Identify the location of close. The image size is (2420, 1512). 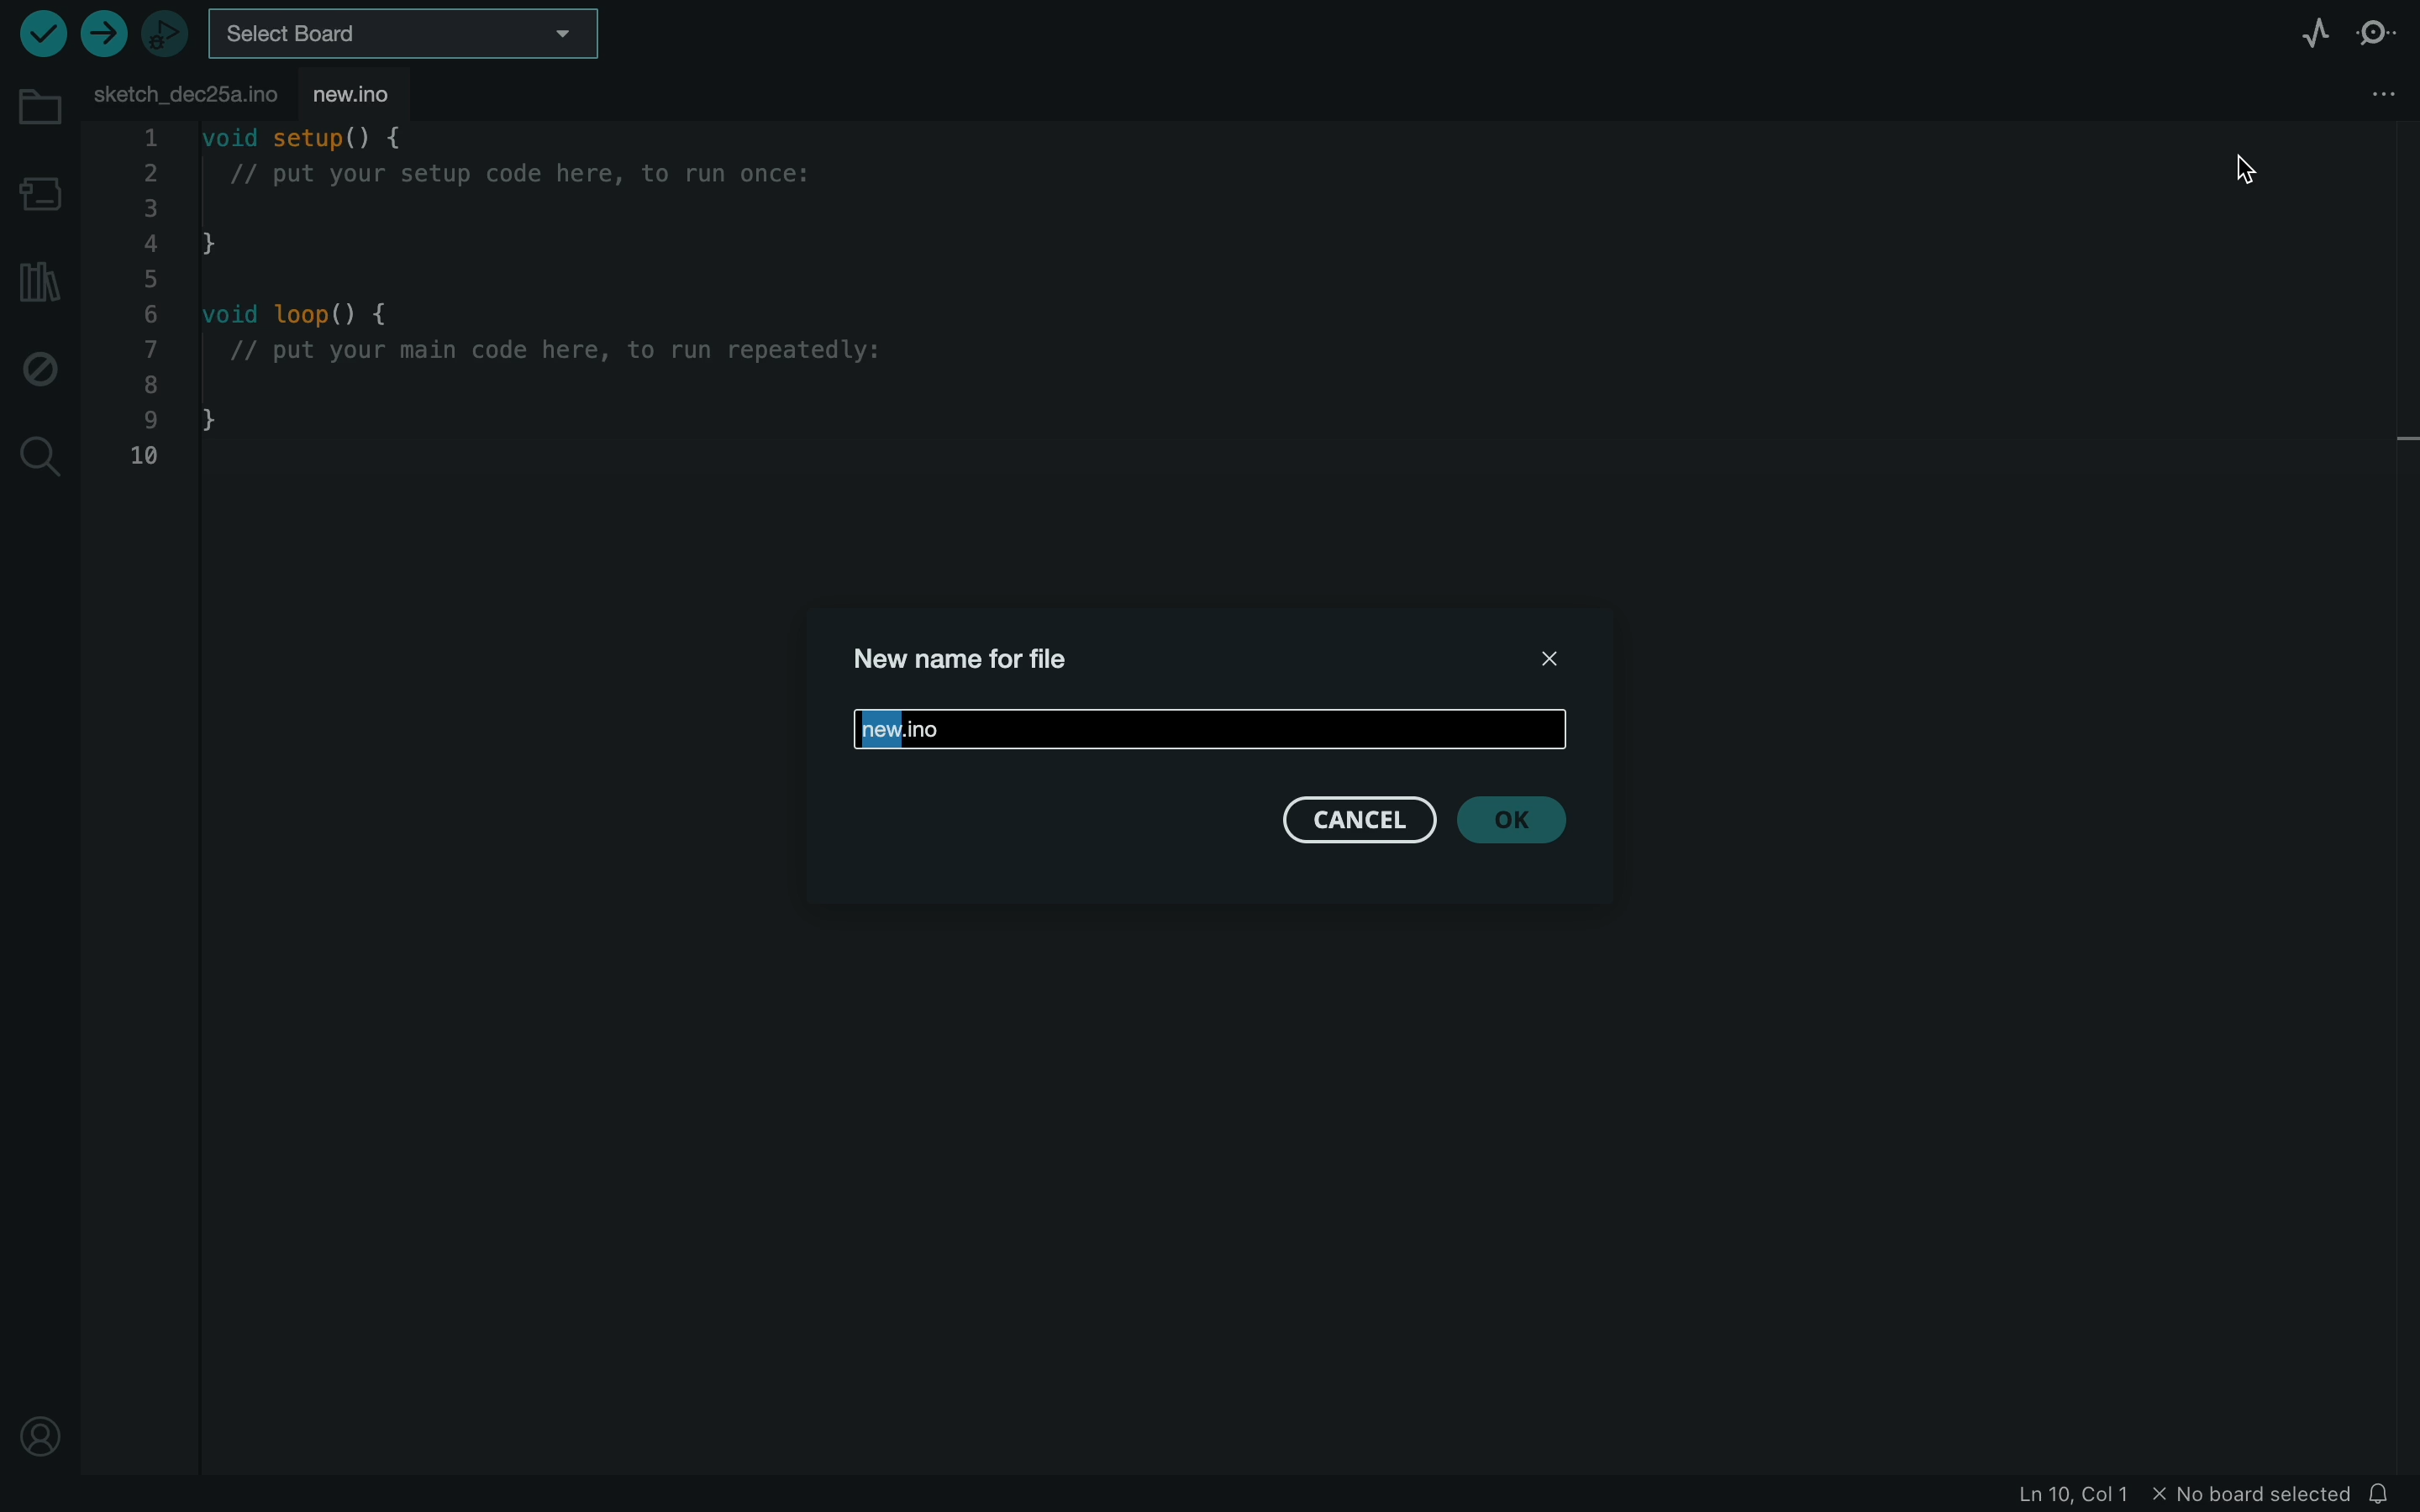
(1557, 658).